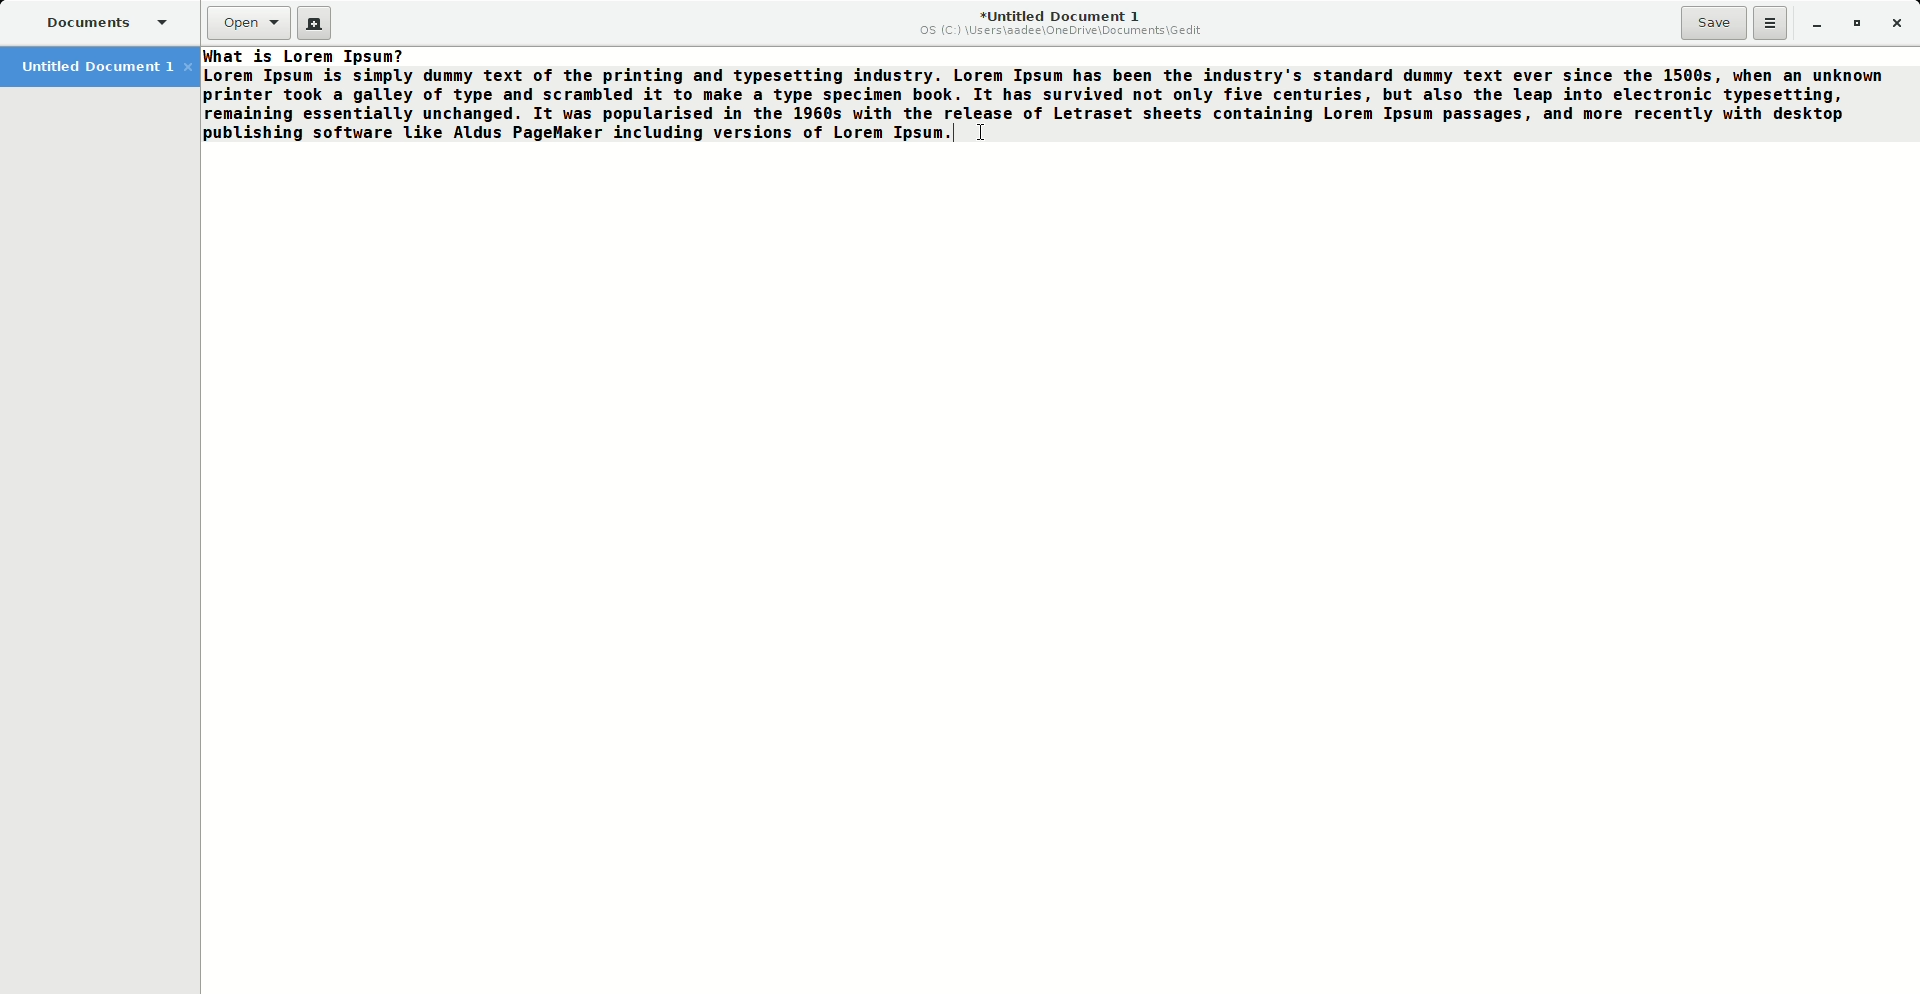 Image resolution: width=1920 pixels, height=994 pixels. What do you see at coordinates (1854, 22) in the screenshot?
I see `Restore` at bounding box center [1854, 22].